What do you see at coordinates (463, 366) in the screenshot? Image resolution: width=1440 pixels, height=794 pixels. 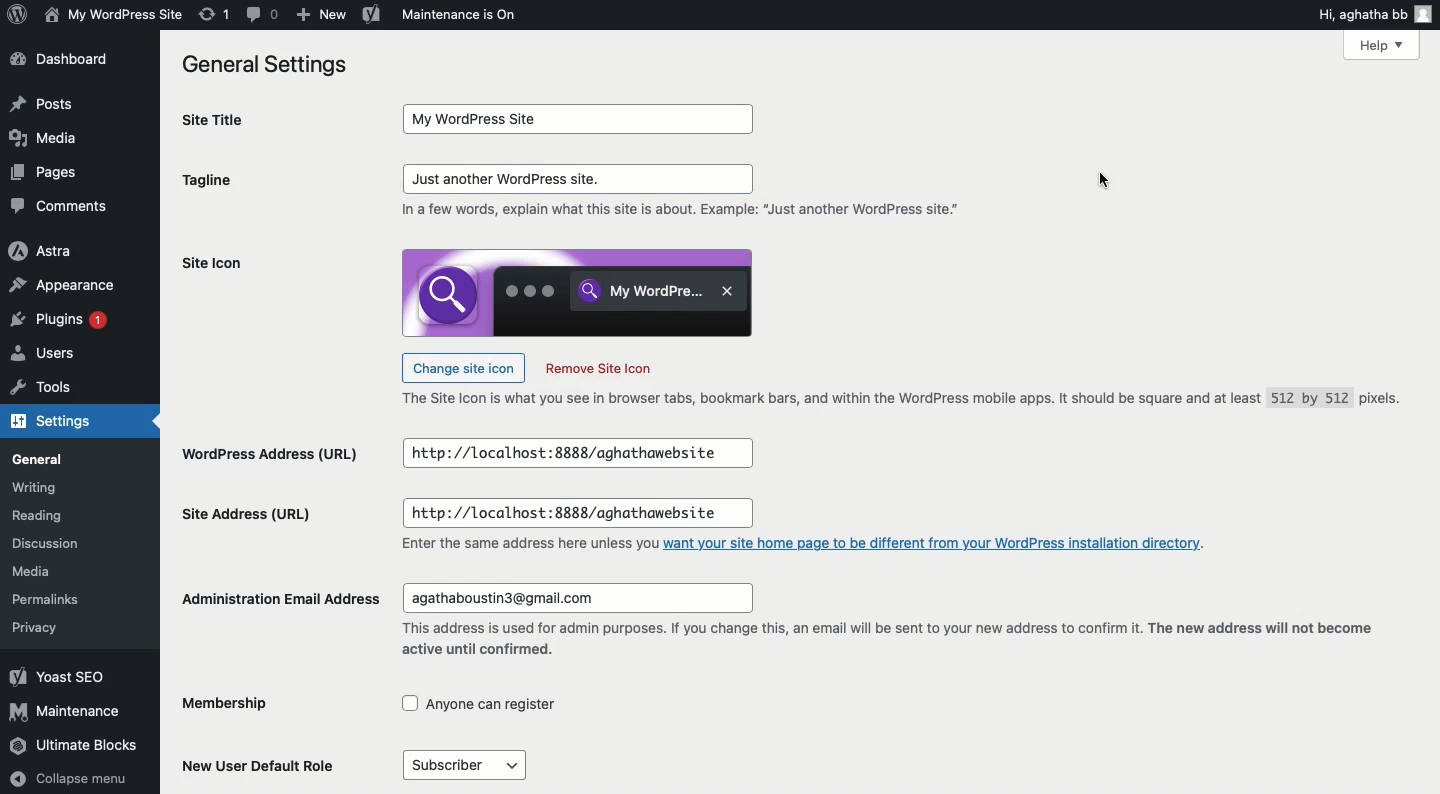 I see `Change` at bounding box center [463, 366].